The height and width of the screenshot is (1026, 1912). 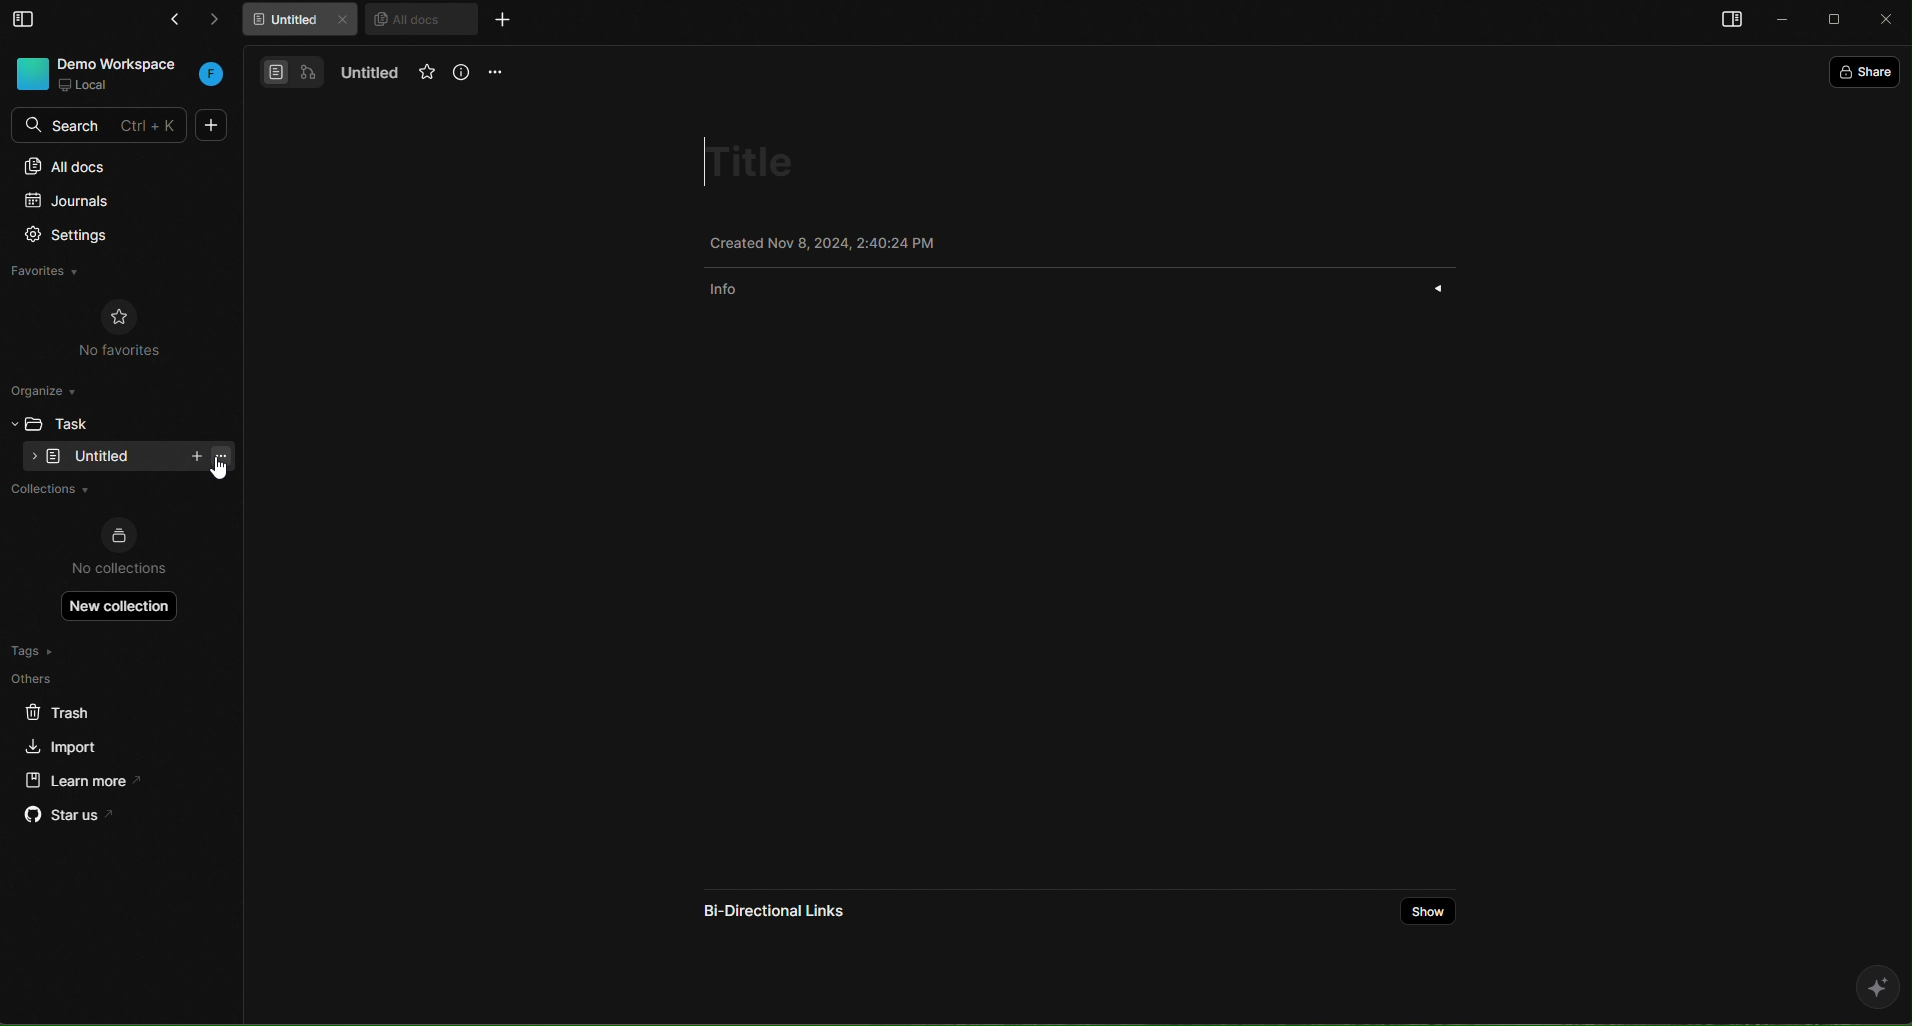 I want to click on all docs, so click(x=420, y=18).